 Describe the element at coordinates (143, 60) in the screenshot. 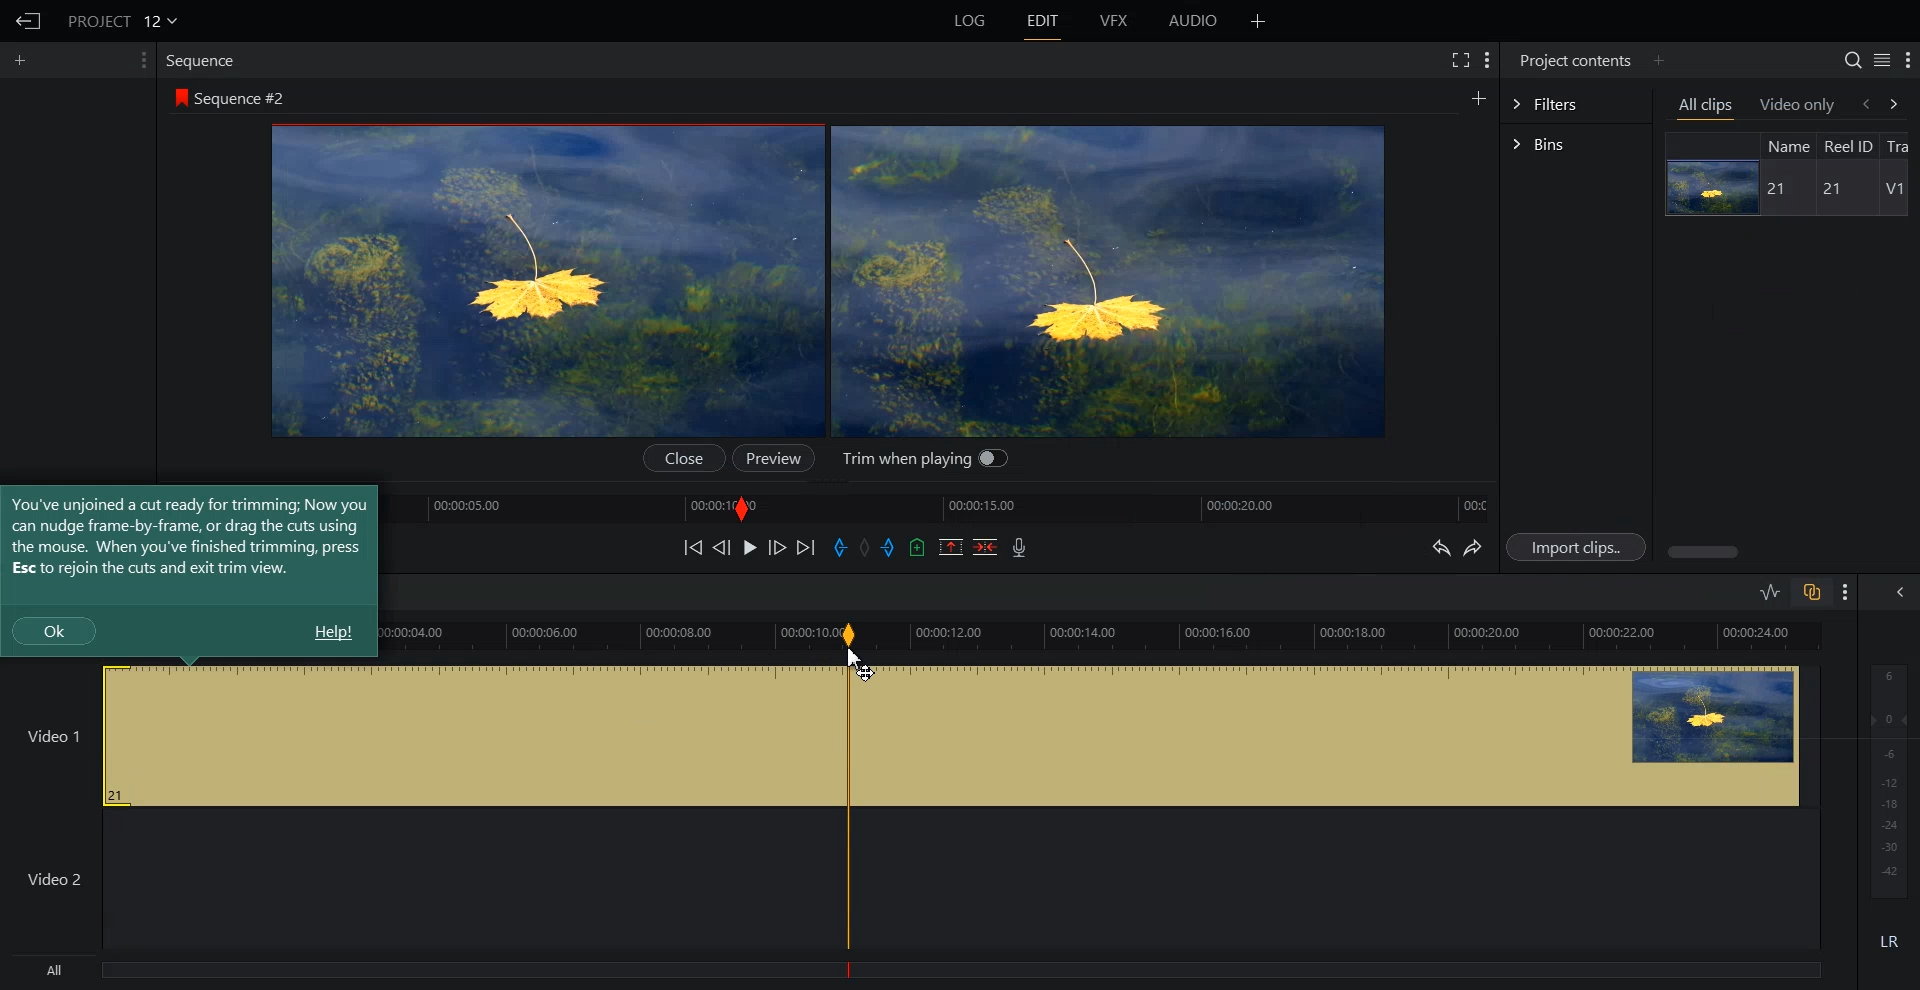

I see `Show Setting Menu` at that location.